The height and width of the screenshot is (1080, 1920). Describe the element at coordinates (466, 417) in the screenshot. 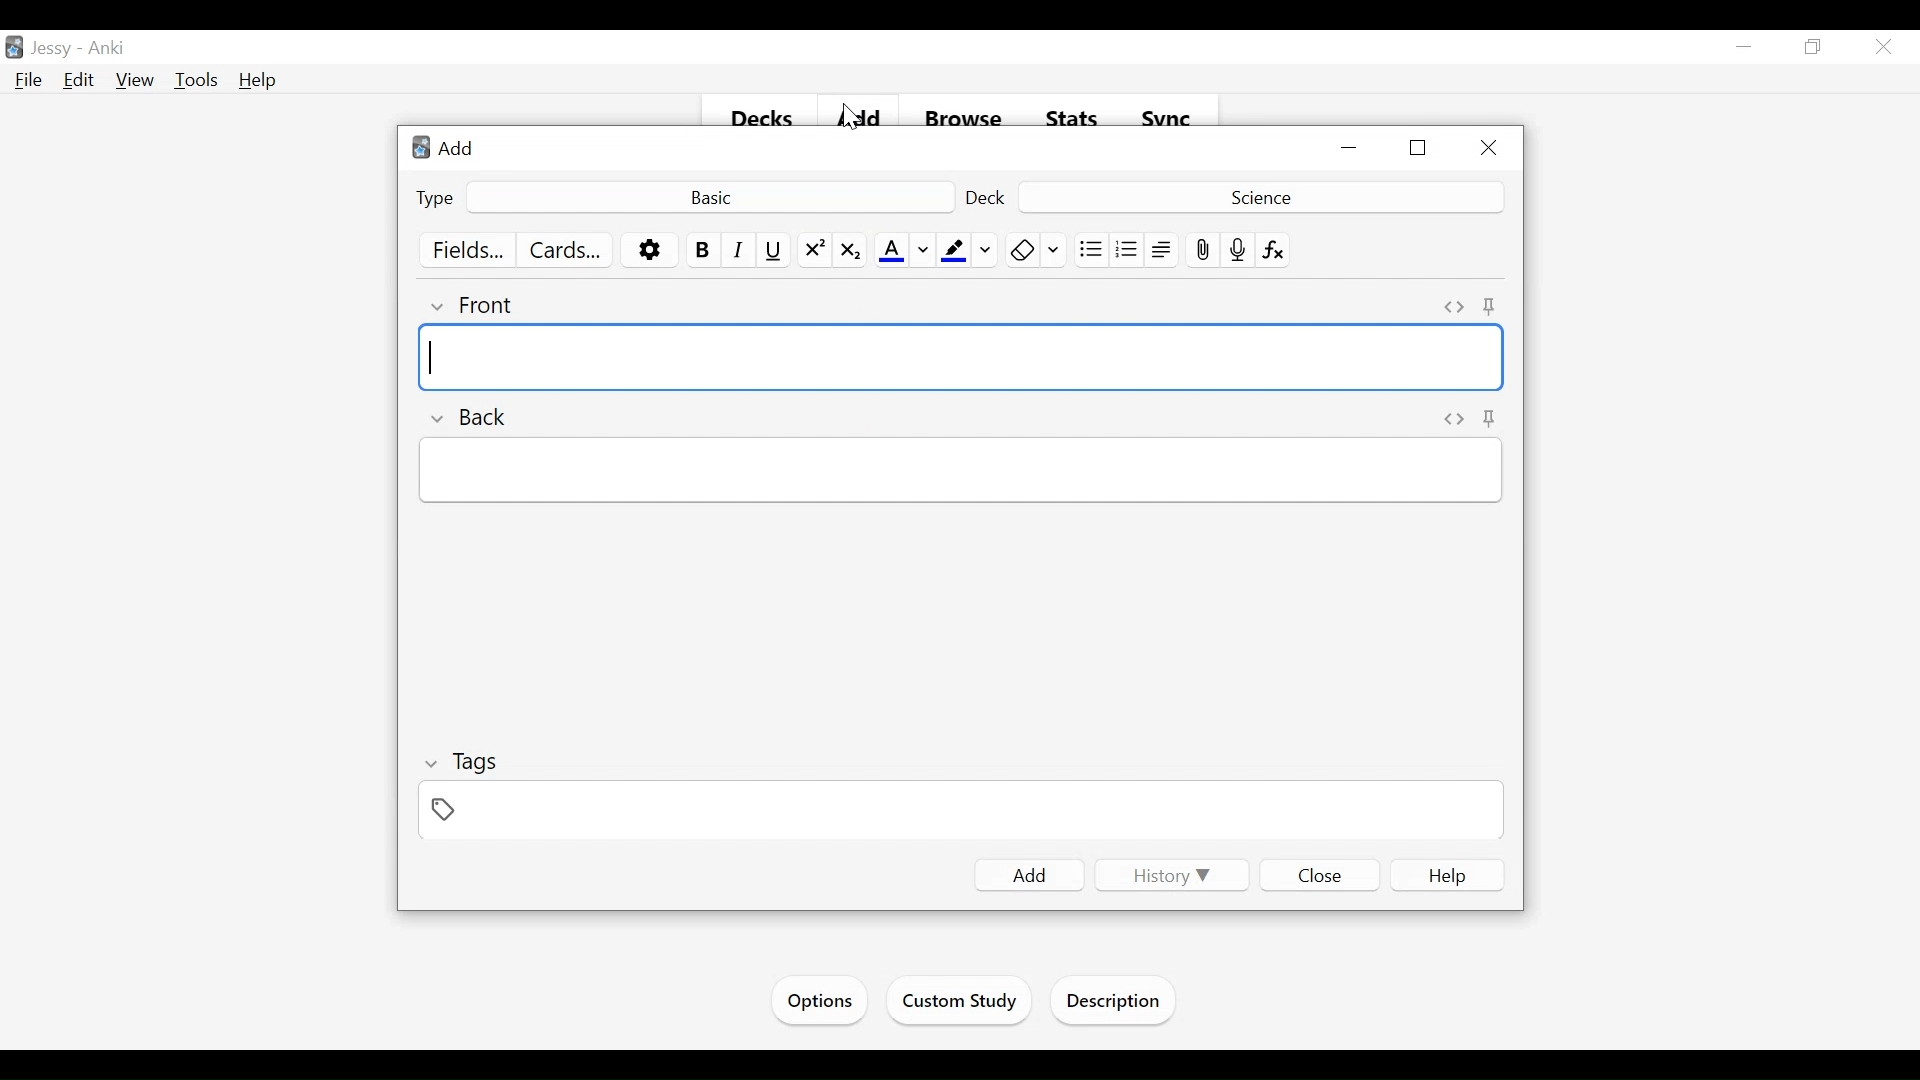

I see `Back ` at that location.